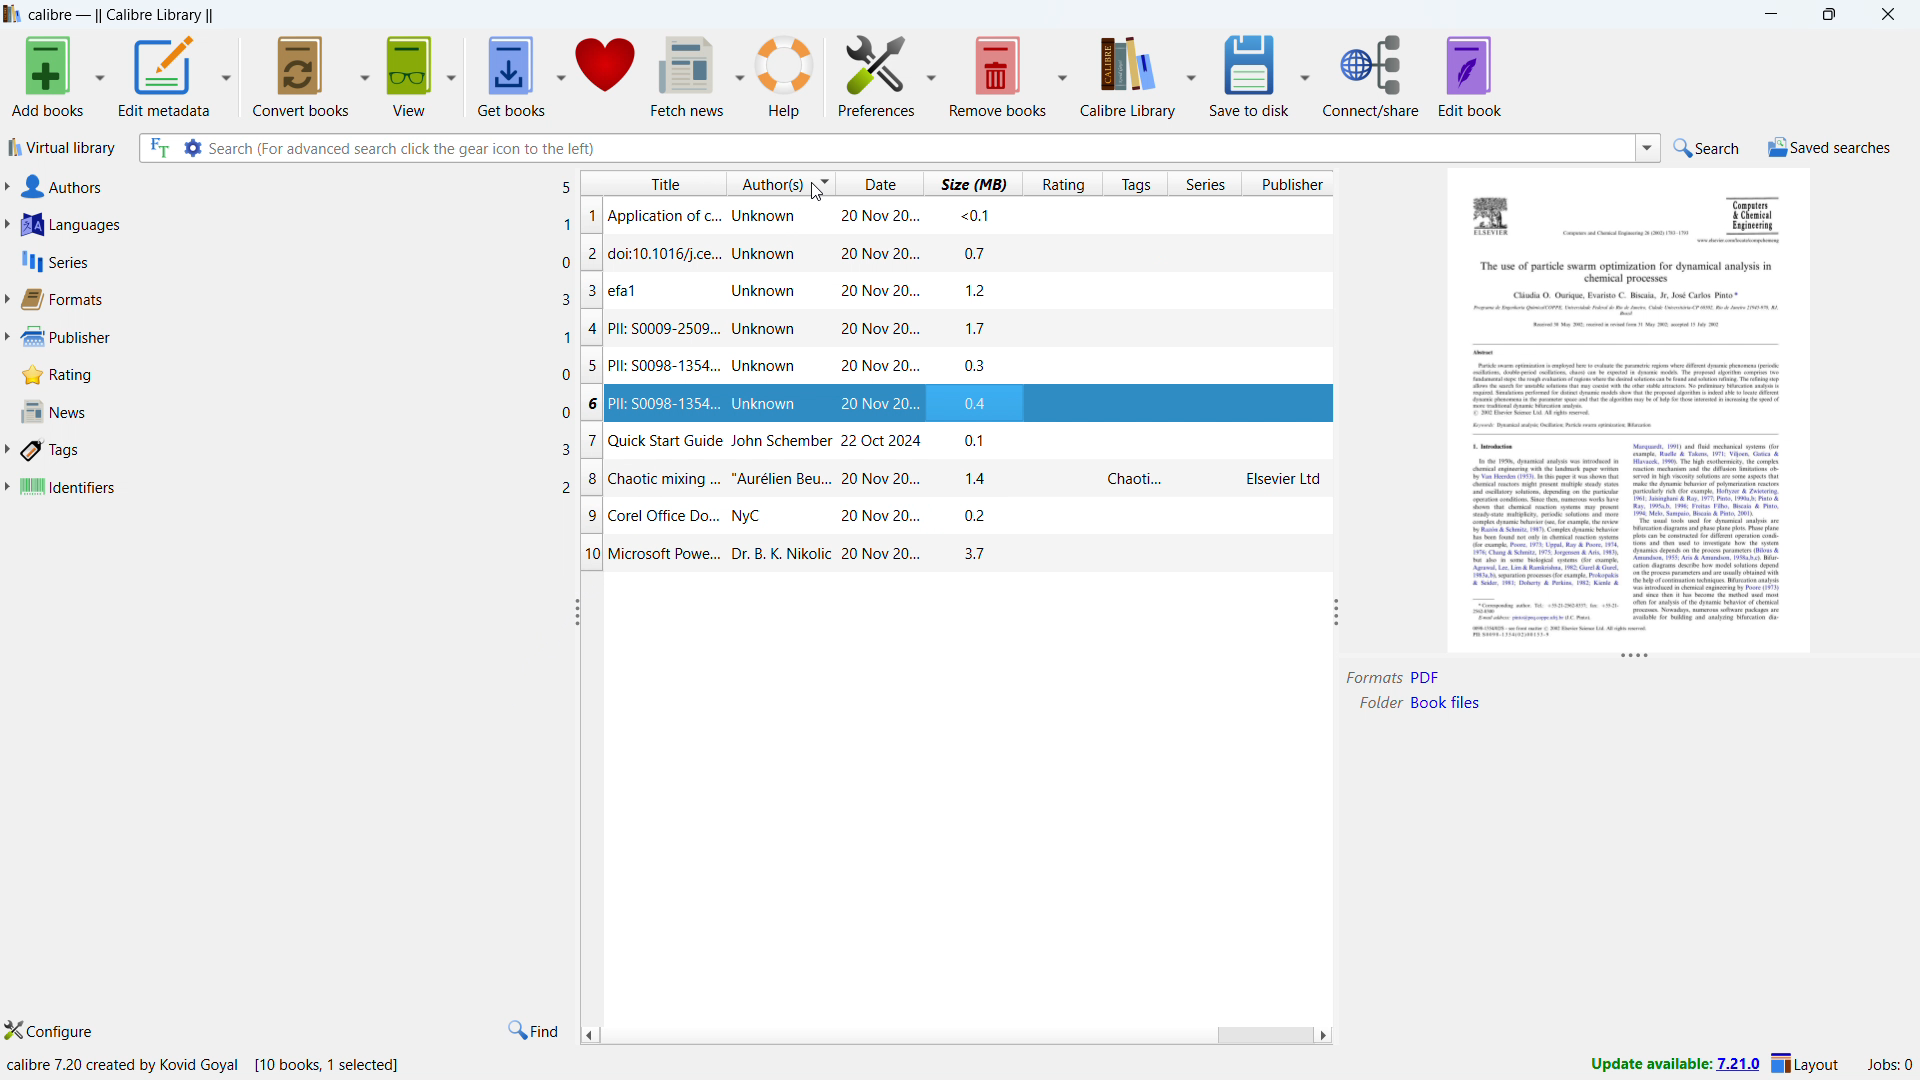  Describe the element at coordinates (366, 76) in the screenshot. I see `convert books options` at that location.